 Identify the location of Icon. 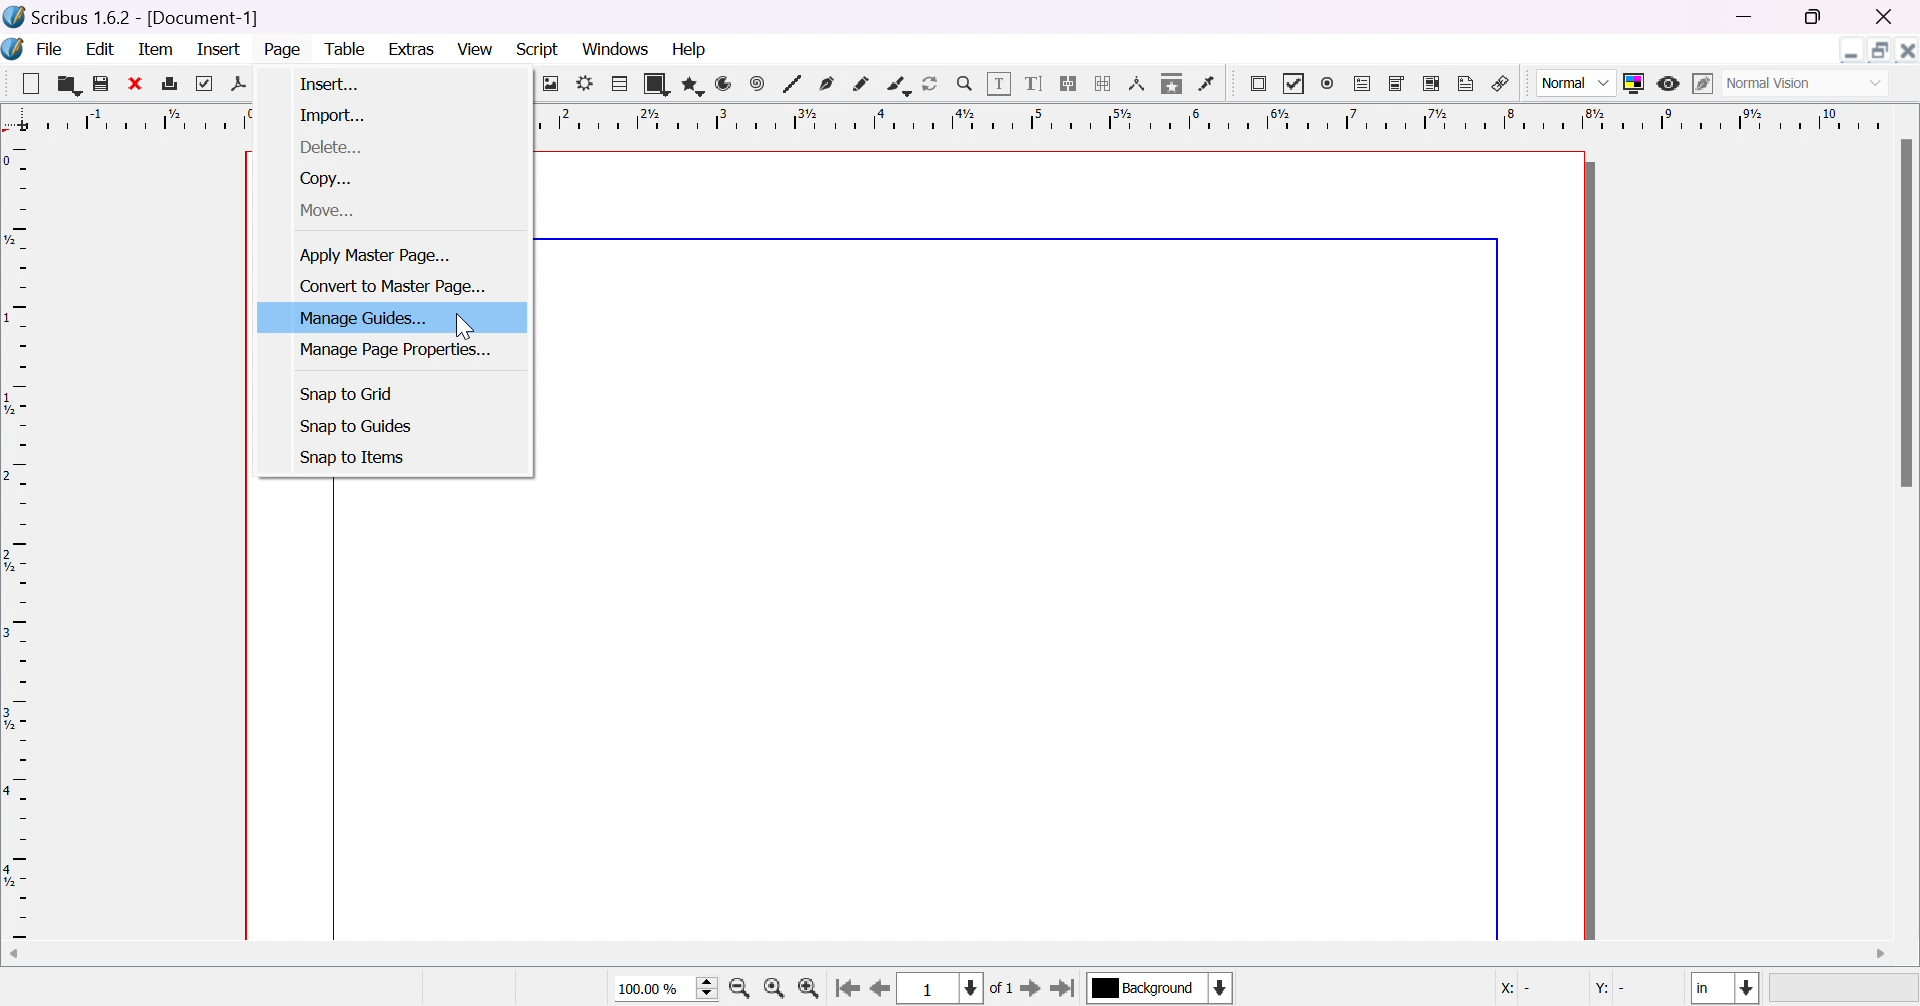
(14, 49).